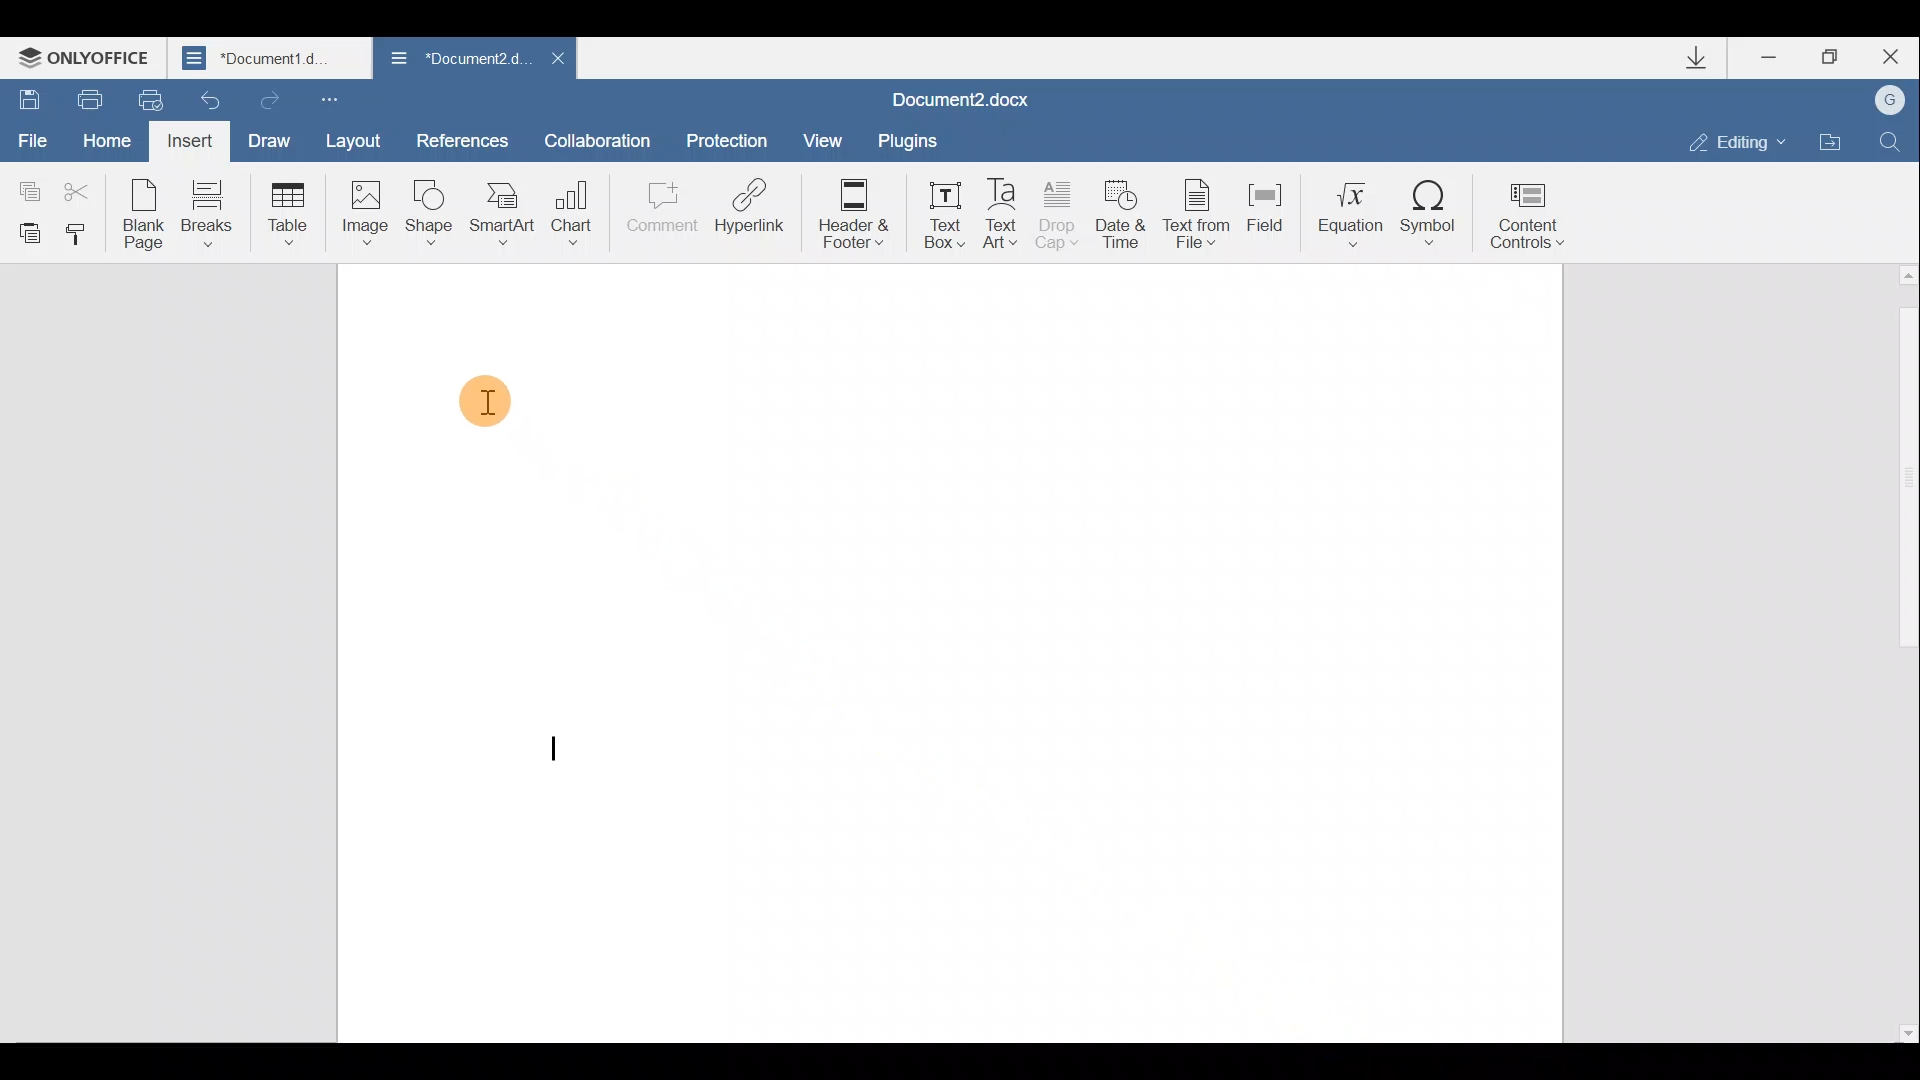  I want to click on Cursor, so click(490, 402).